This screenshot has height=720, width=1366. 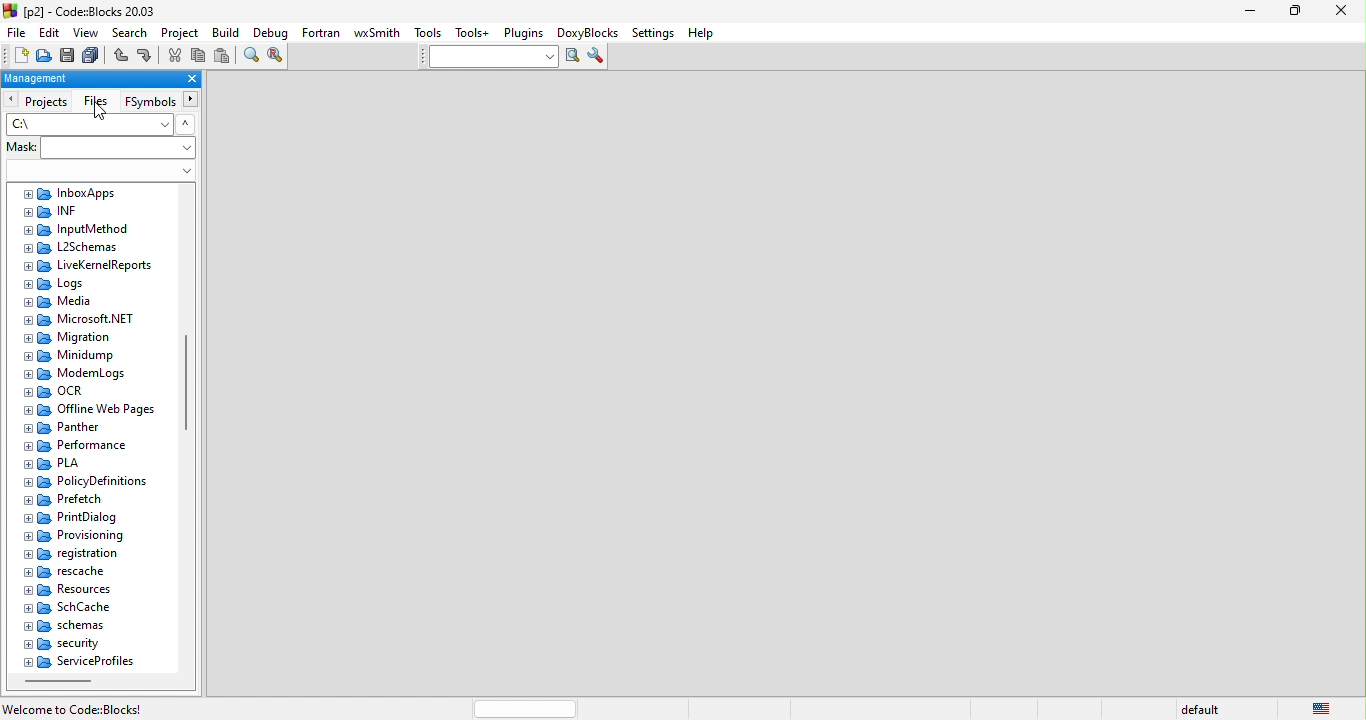 What do you see at coordinates (85, 192) in the screenshot?
I see `inbox apps` at bounding box center [85, 192].